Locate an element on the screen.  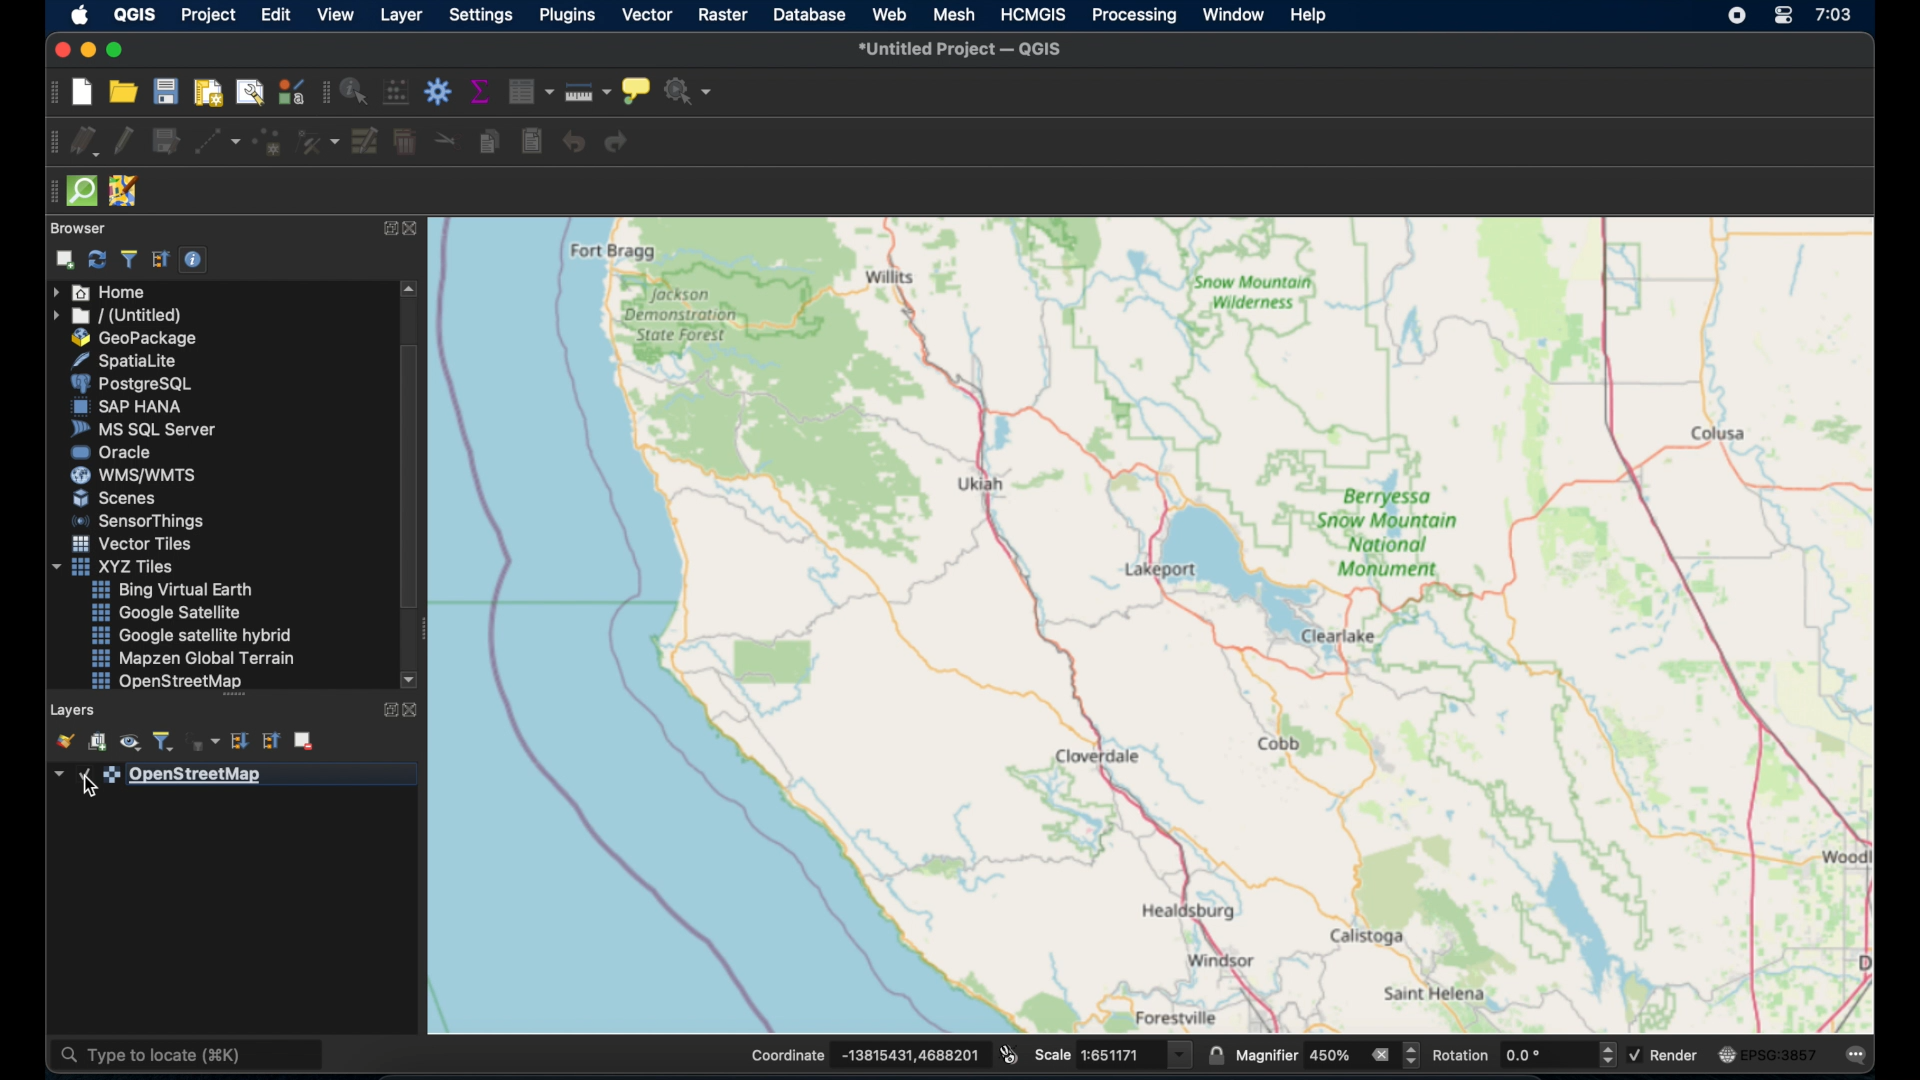
maximize is located at coordinates (114, 49).